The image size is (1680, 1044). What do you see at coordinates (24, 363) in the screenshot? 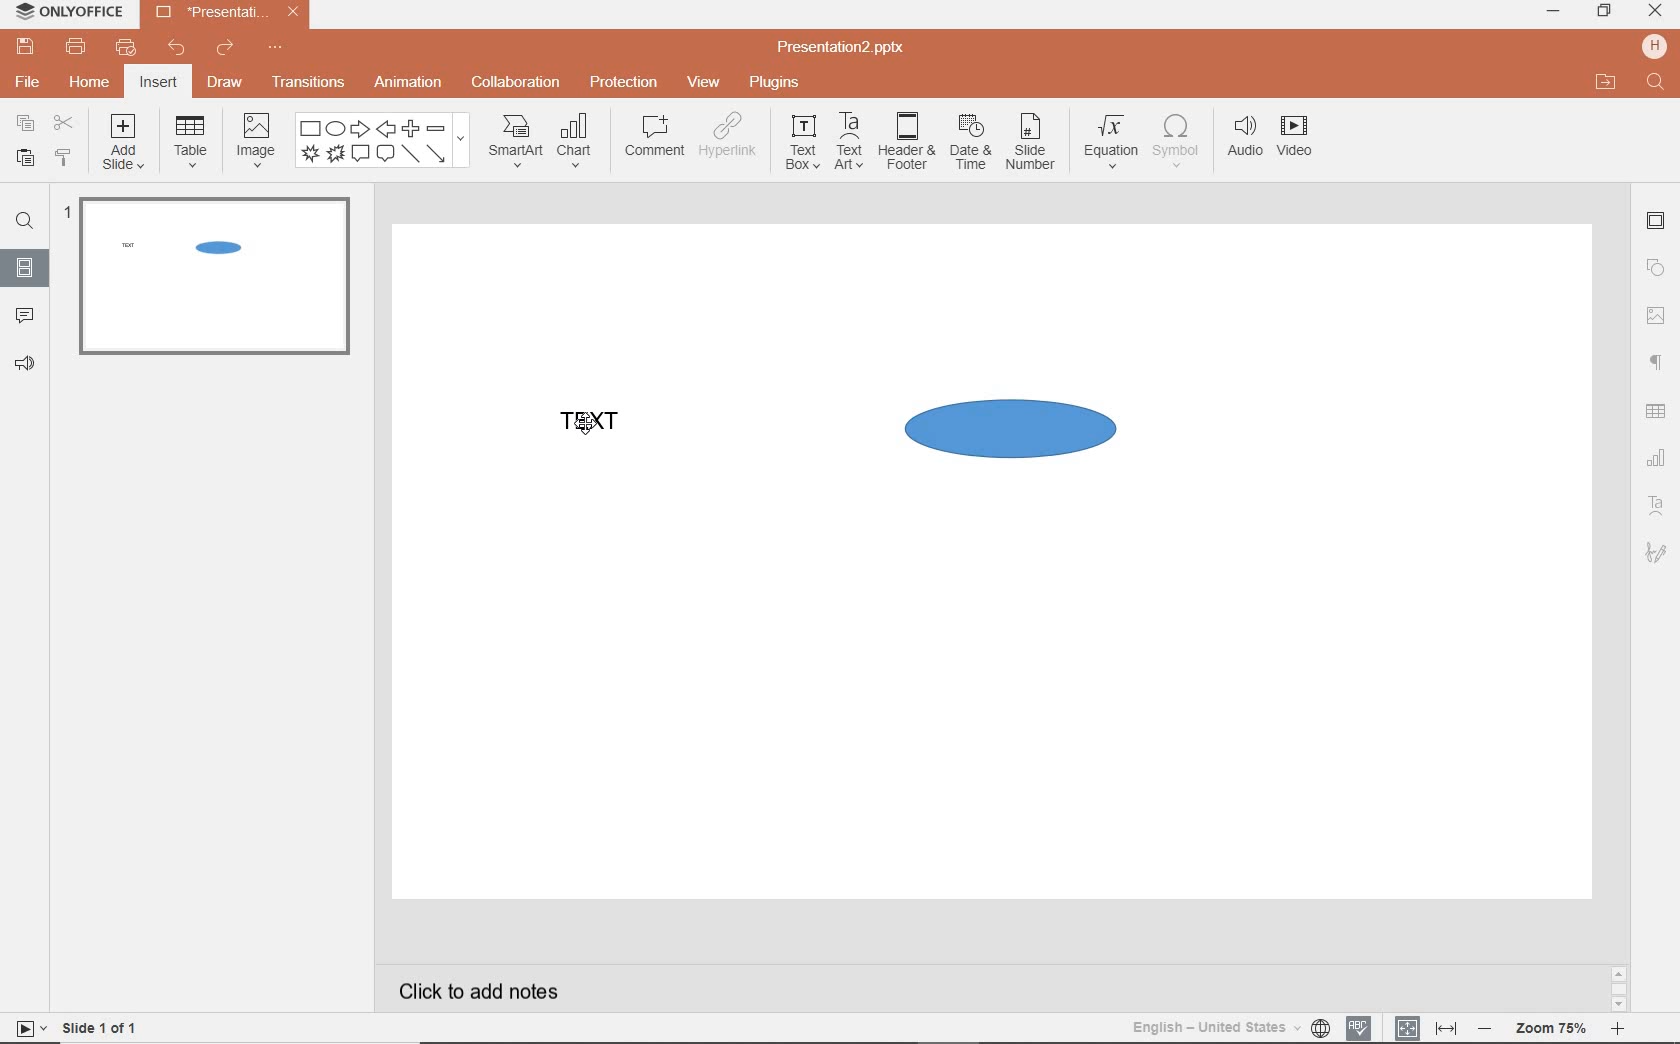
I see `FEEDBACK & SUPPORT` at bounding box center [24, 363].